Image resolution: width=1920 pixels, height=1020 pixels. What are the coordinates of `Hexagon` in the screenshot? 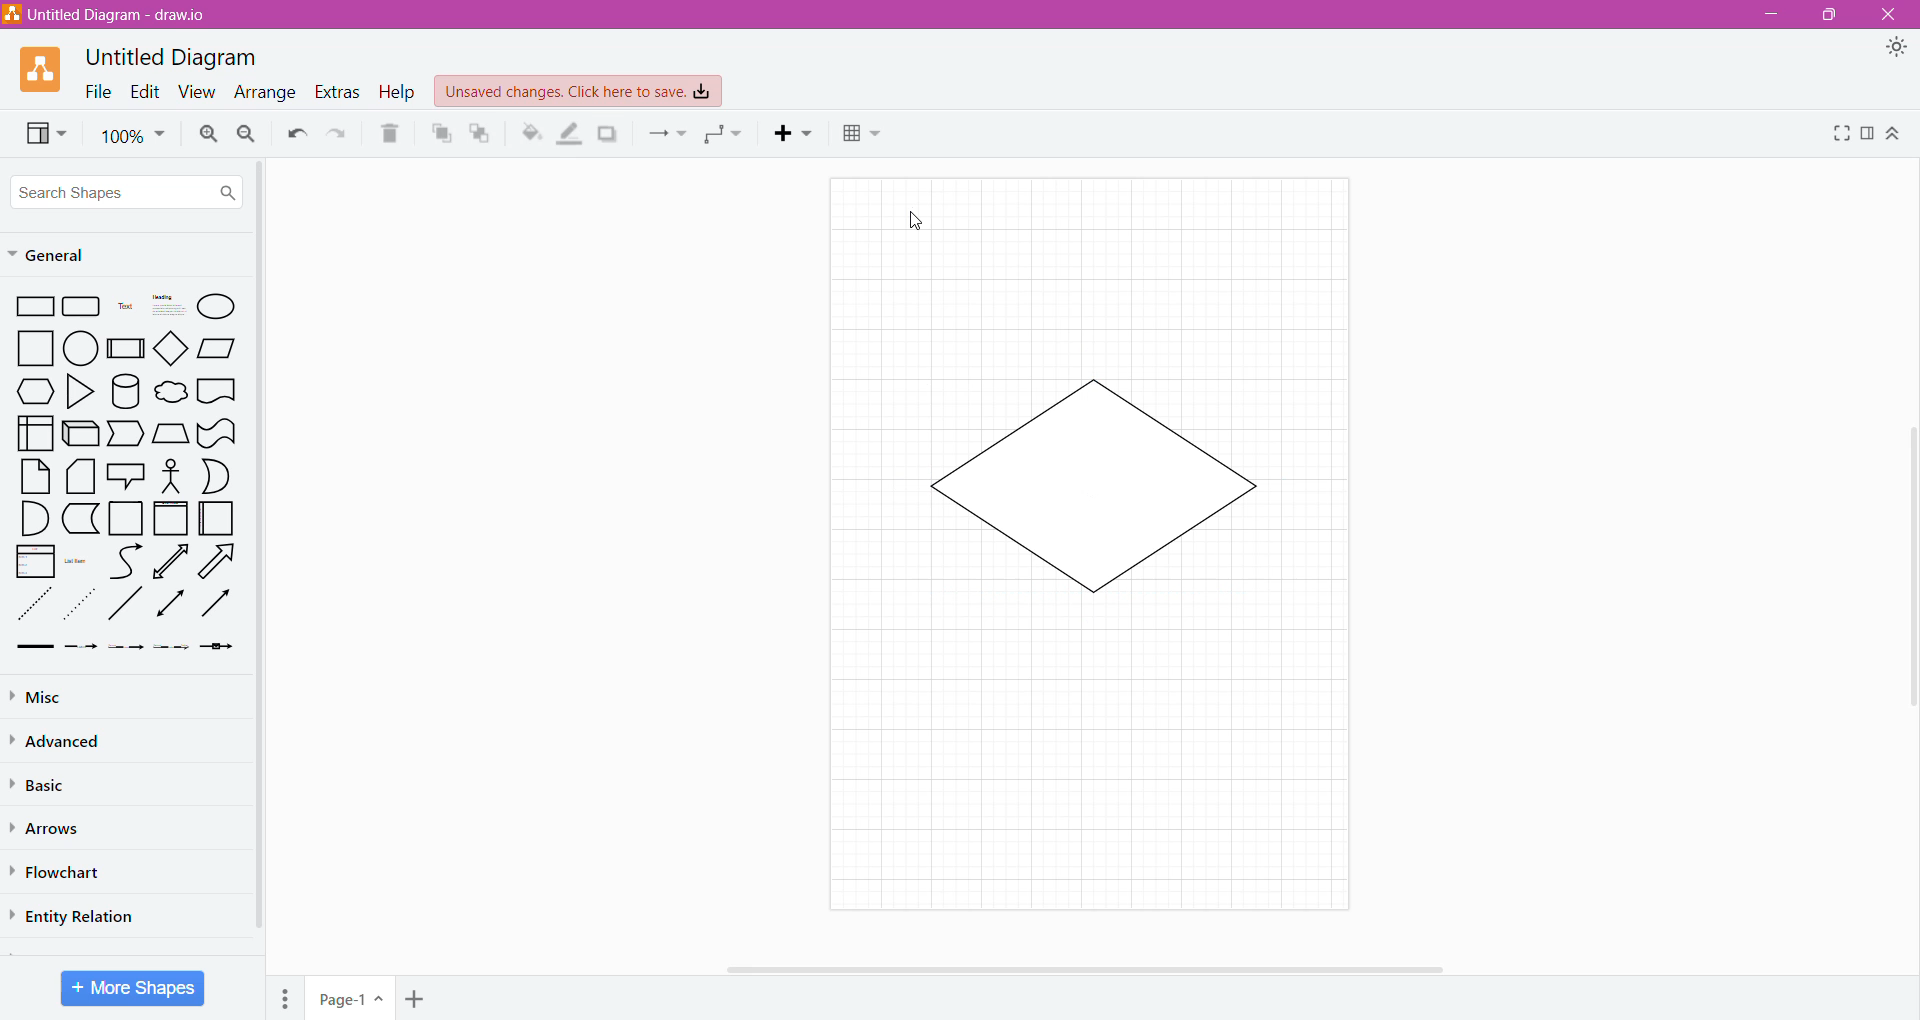 It's located at (35, 391).